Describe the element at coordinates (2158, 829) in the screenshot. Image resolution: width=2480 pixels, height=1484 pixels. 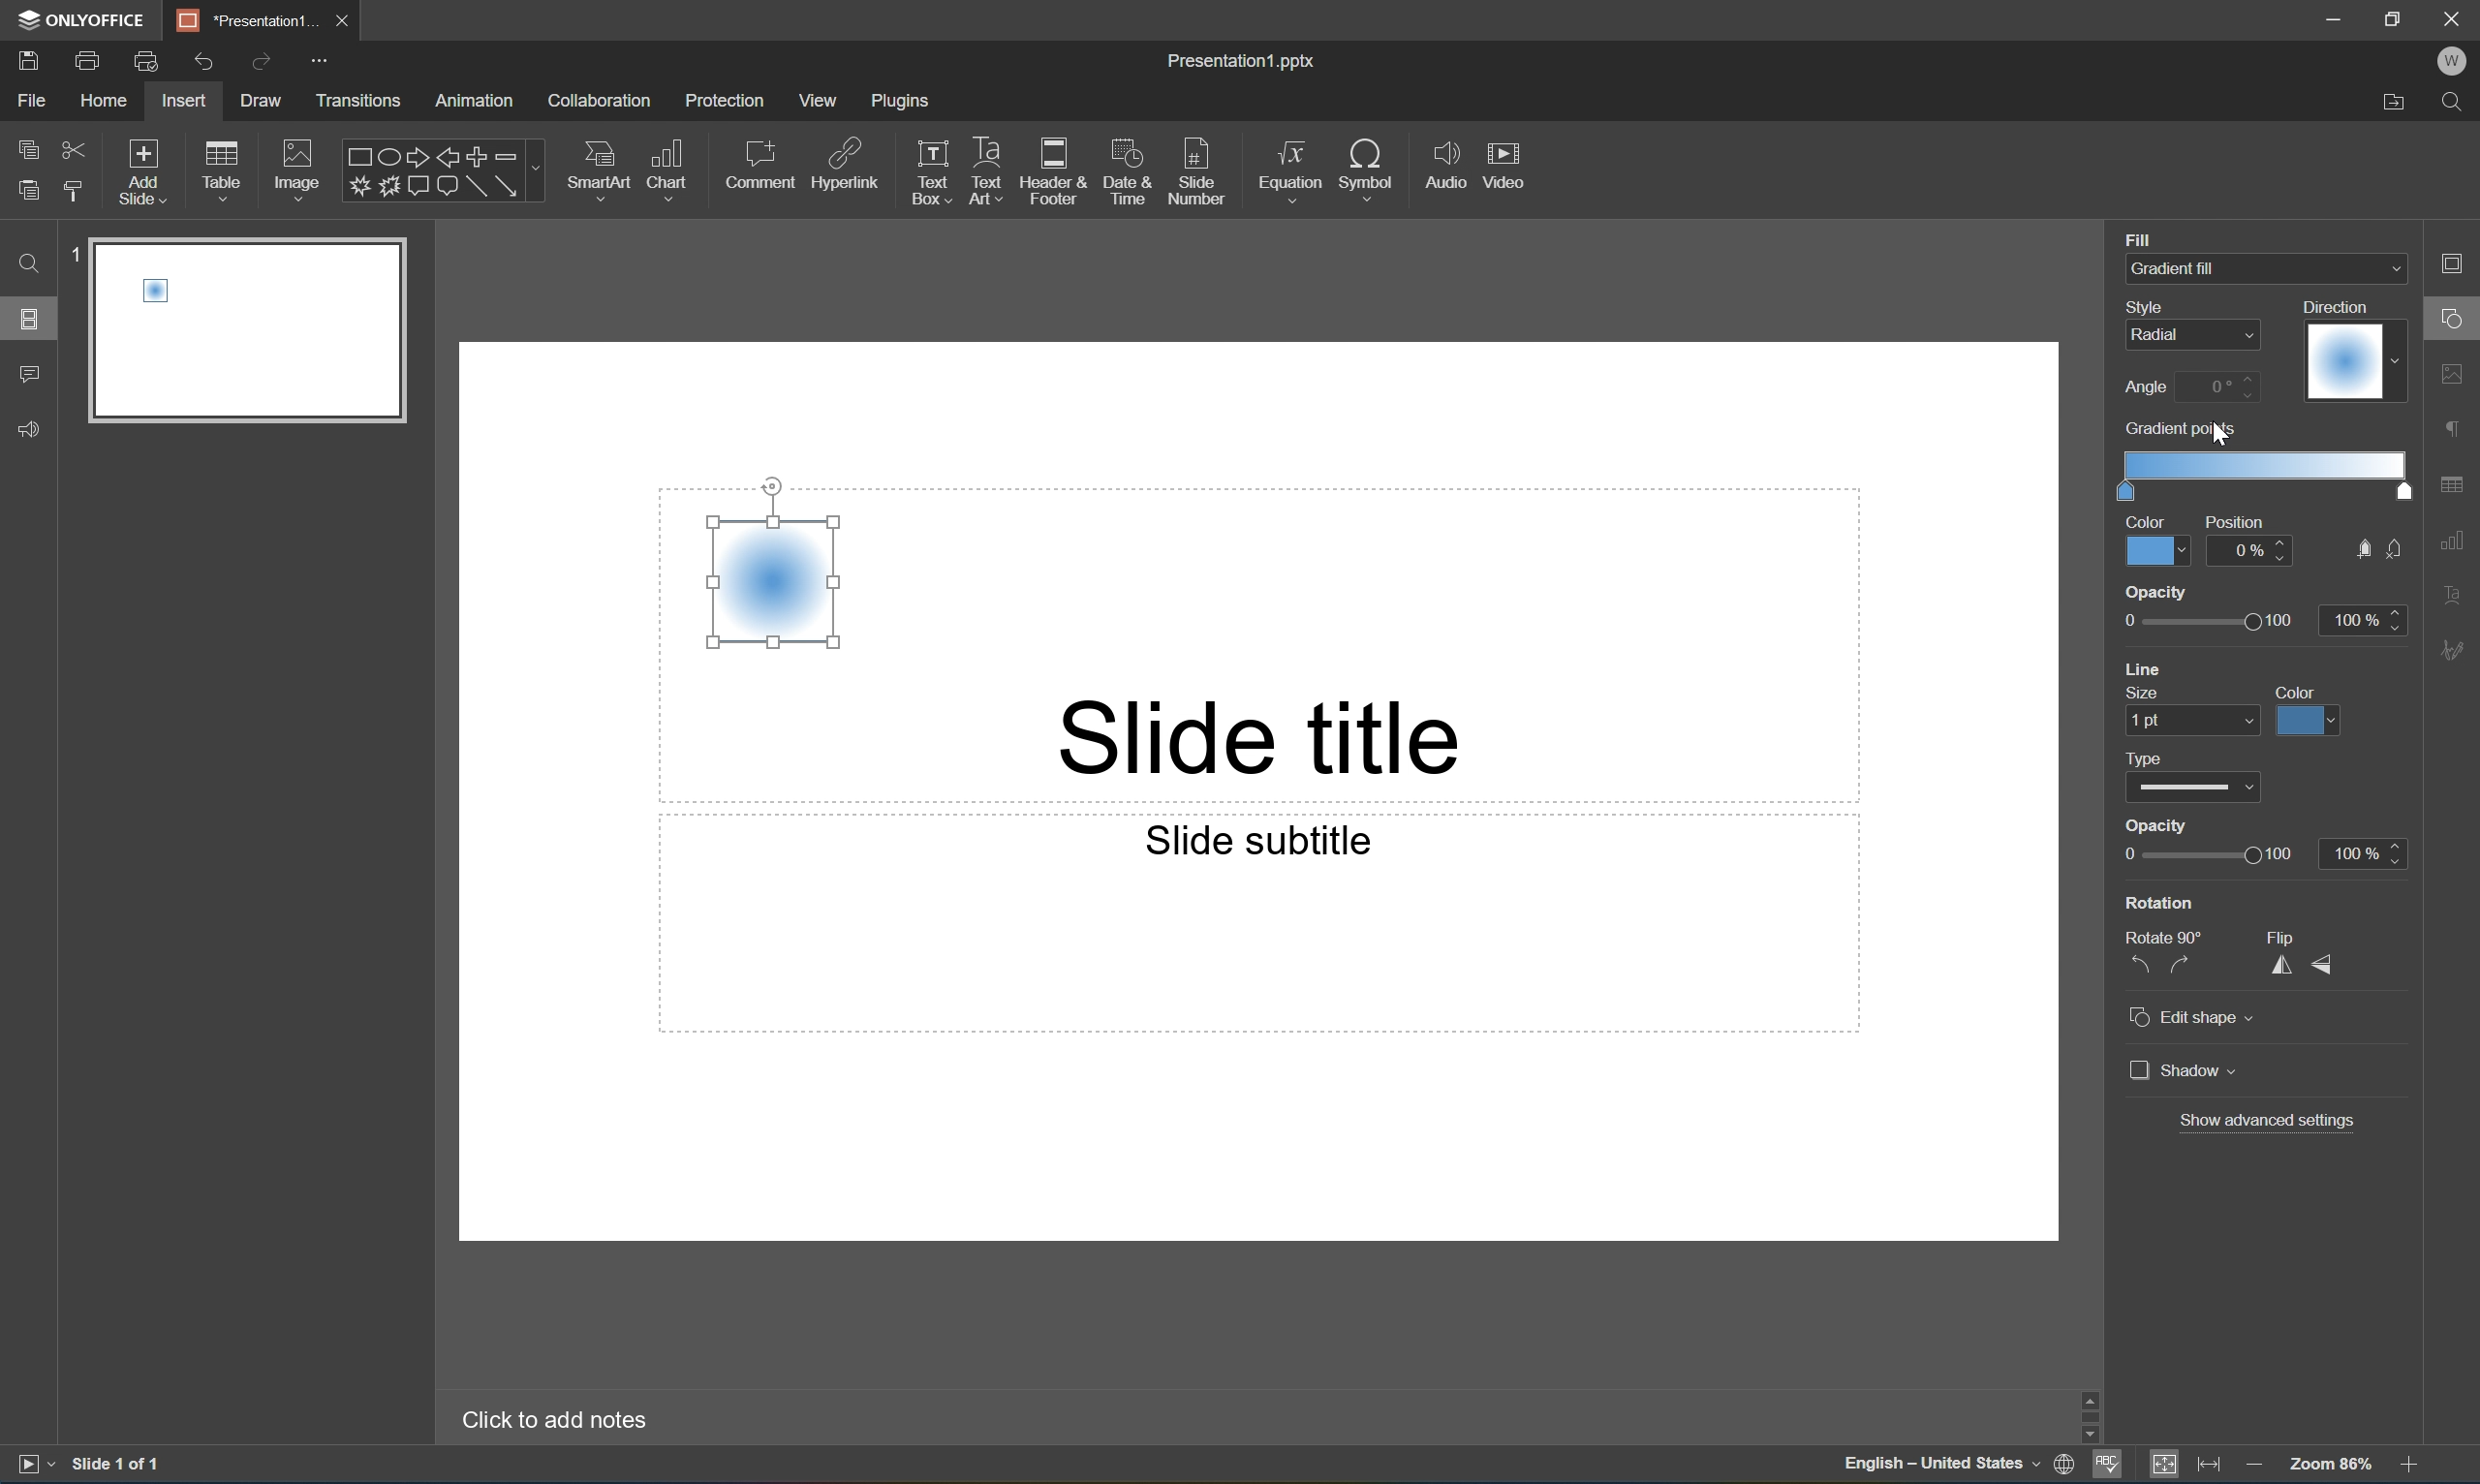
I see `Opacity` at that location.